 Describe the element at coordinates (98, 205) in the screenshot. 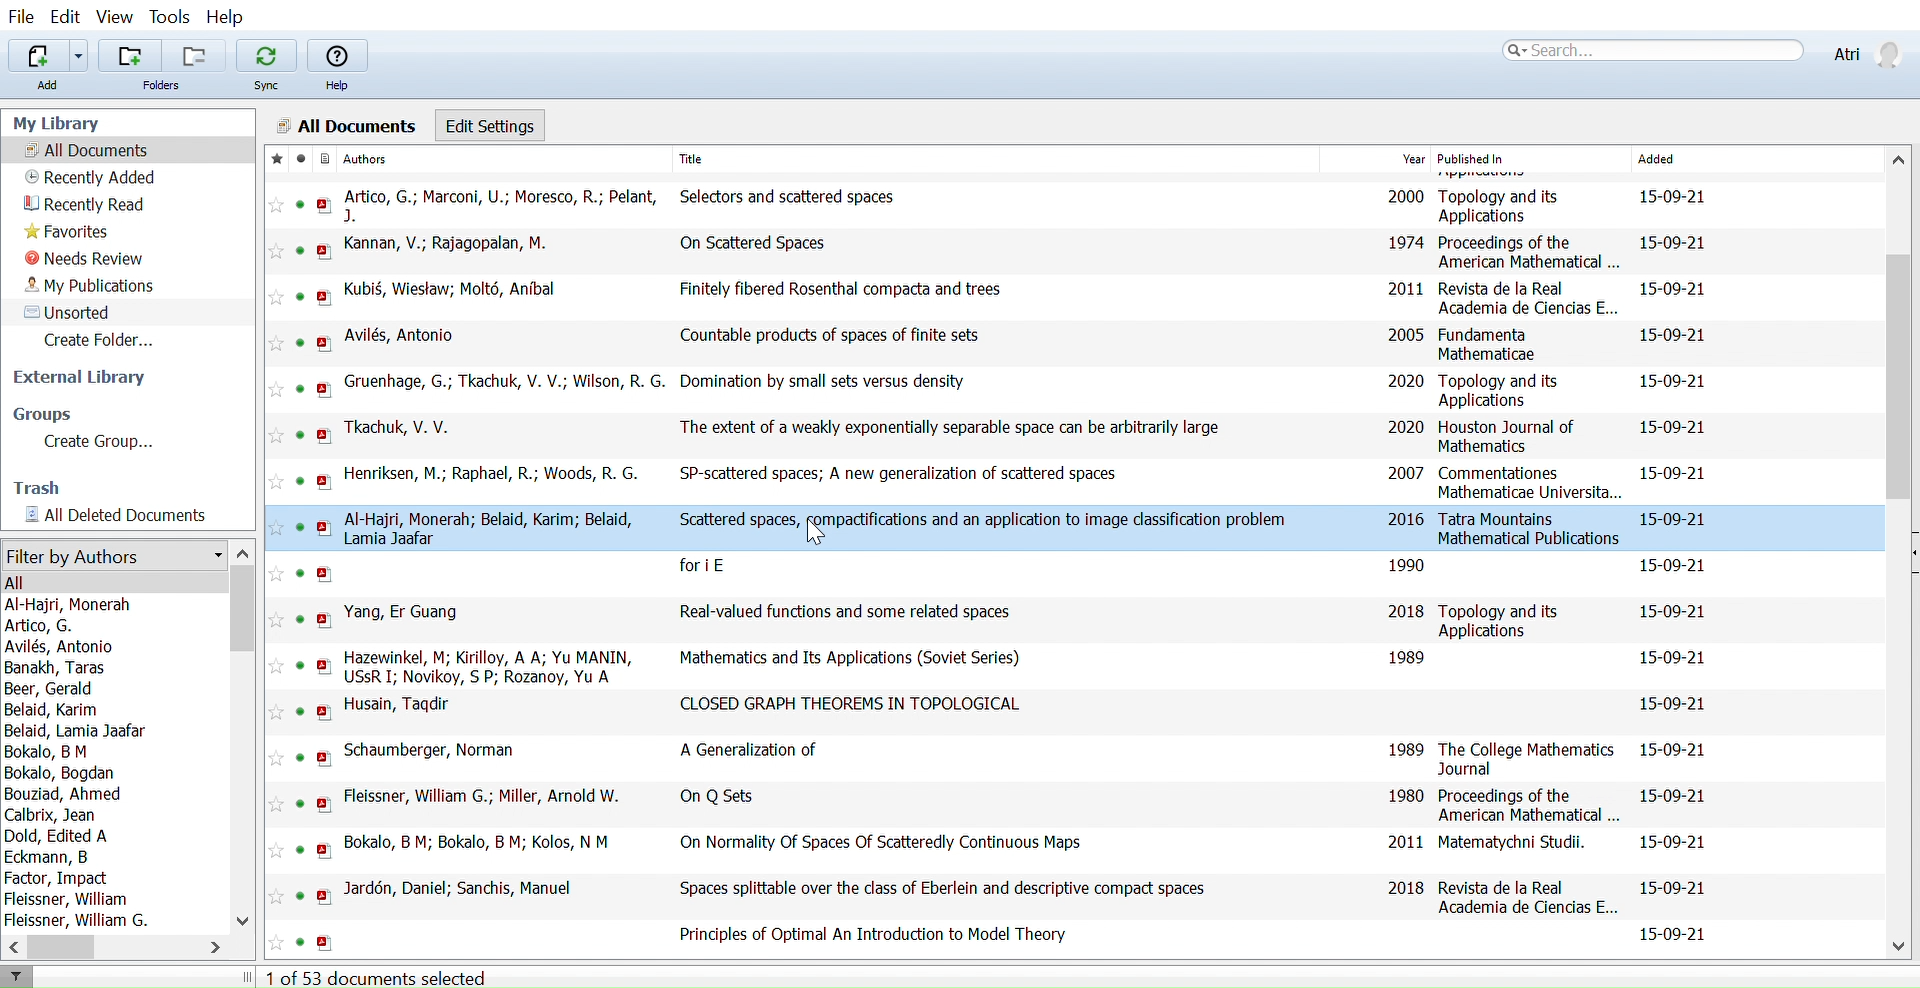

I see `Recently read` at that location.